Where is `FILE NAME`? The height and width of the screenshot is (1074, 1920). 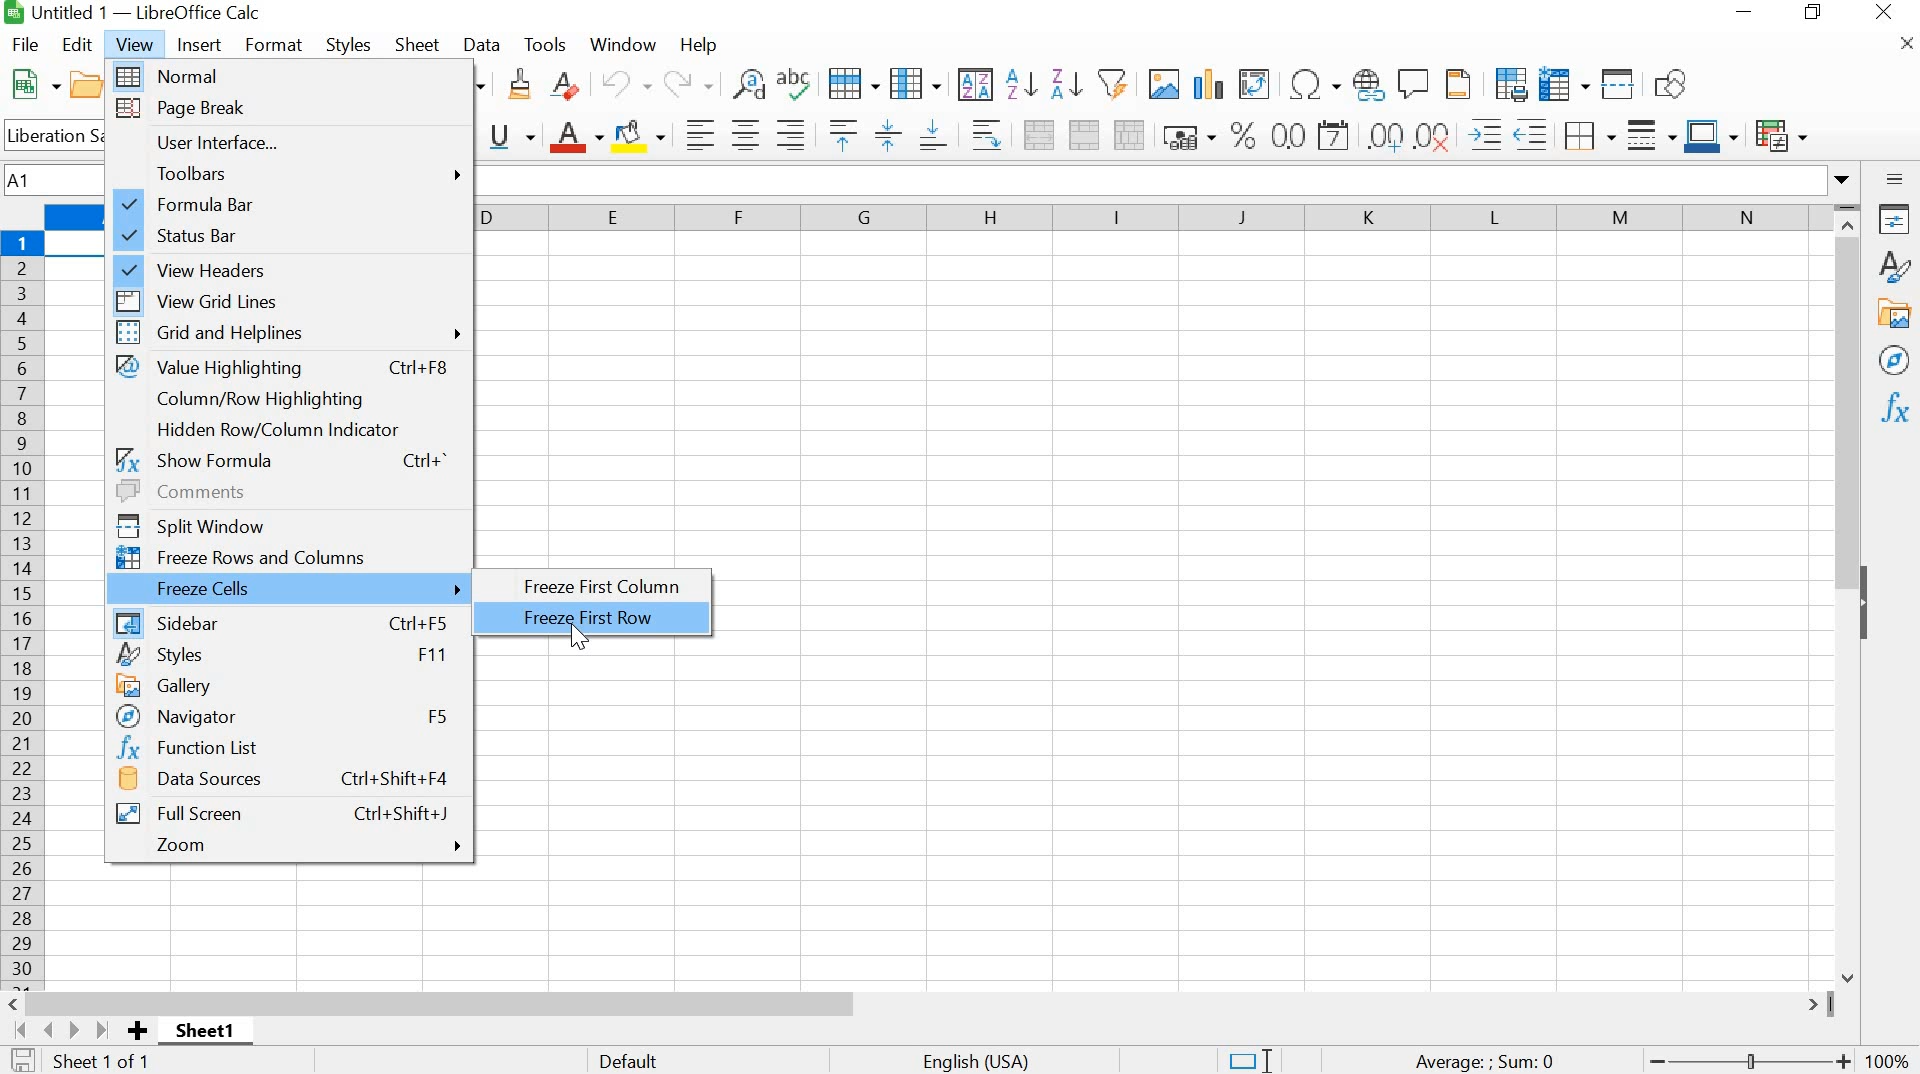
FILE NAME is located at coordinates (136, 14).